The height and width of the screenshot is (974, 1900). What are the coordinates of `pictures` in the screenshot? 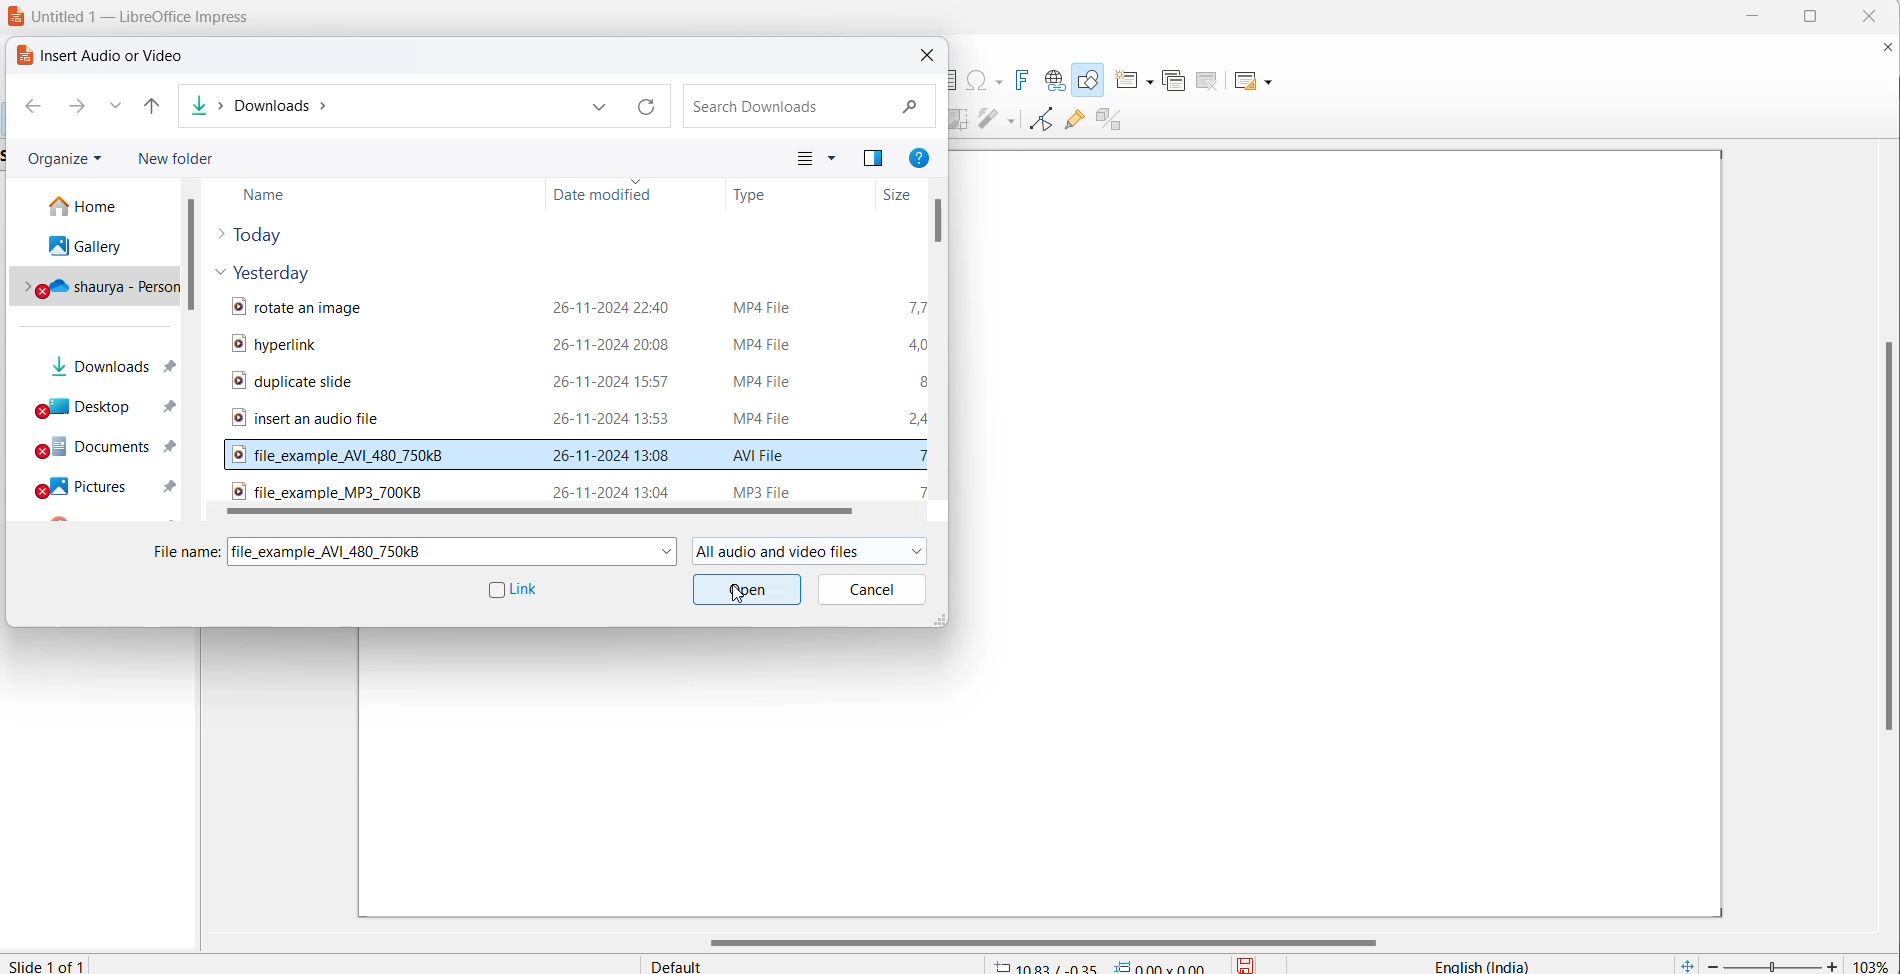 It's located at (102, 487).